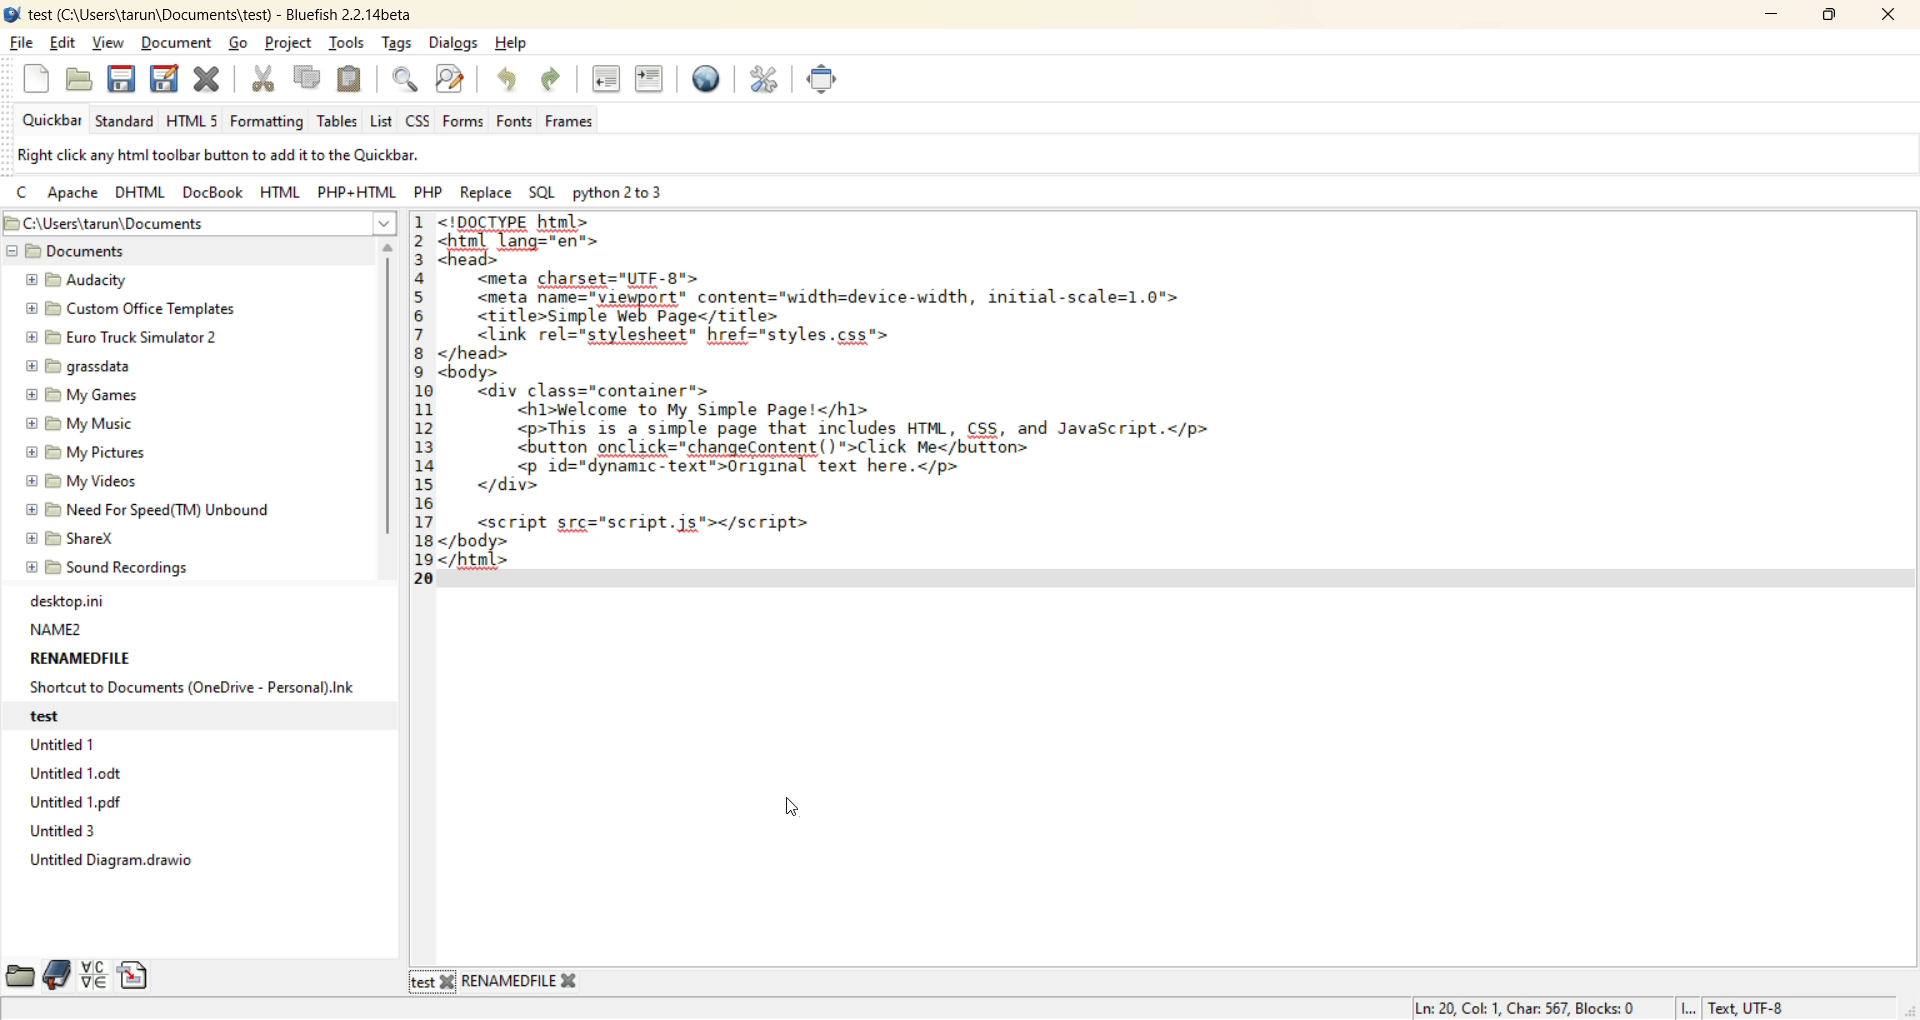 This screenshot has width=1920, height=1020. I want to click on tools, so click(346, 45).